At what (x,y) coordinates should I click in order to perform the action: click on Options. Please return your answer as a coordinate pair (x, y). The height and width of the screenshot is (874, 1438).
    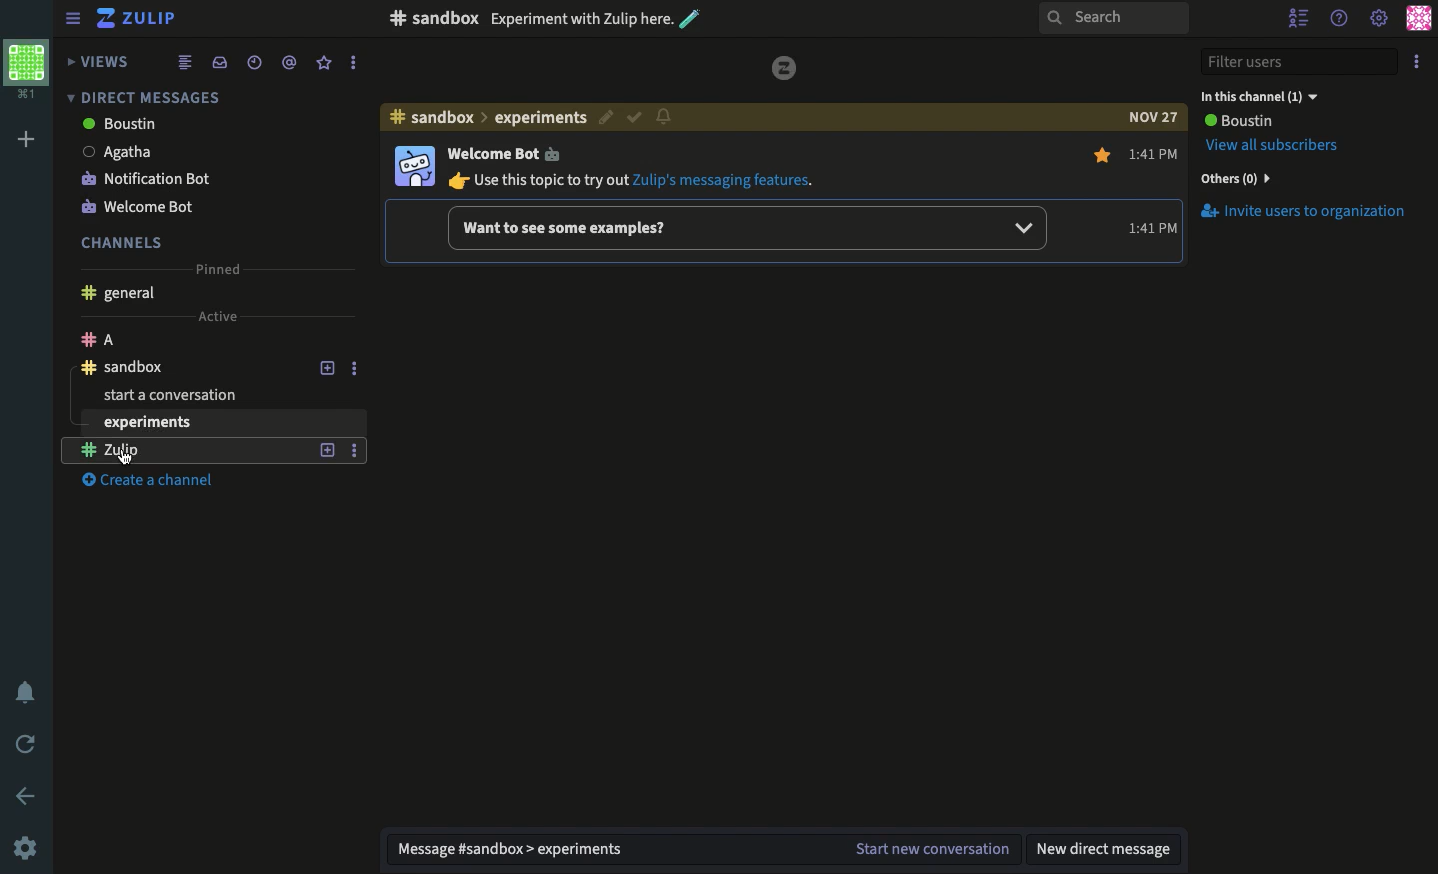
    Looking at the image, I should click on (352, 63).